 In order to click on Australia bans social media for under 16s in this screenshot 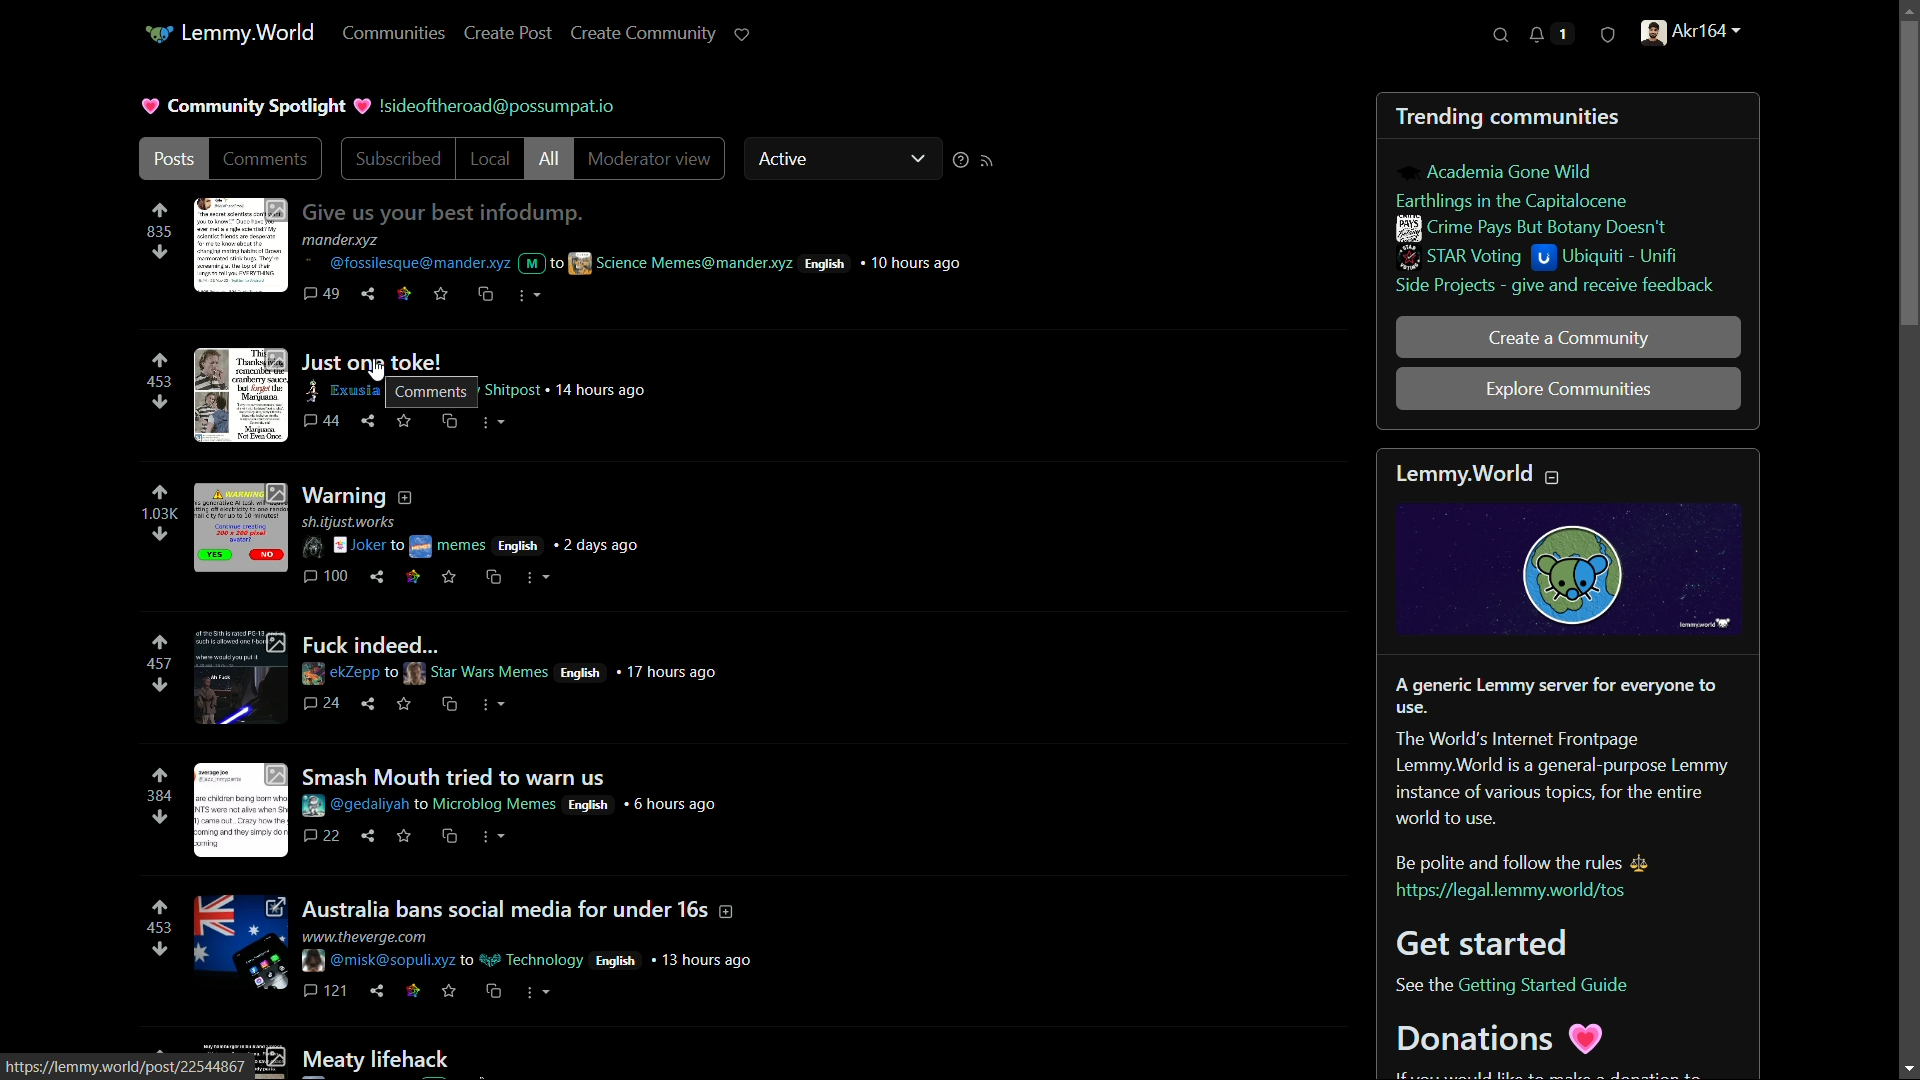, I will do `click(505, 906)`.